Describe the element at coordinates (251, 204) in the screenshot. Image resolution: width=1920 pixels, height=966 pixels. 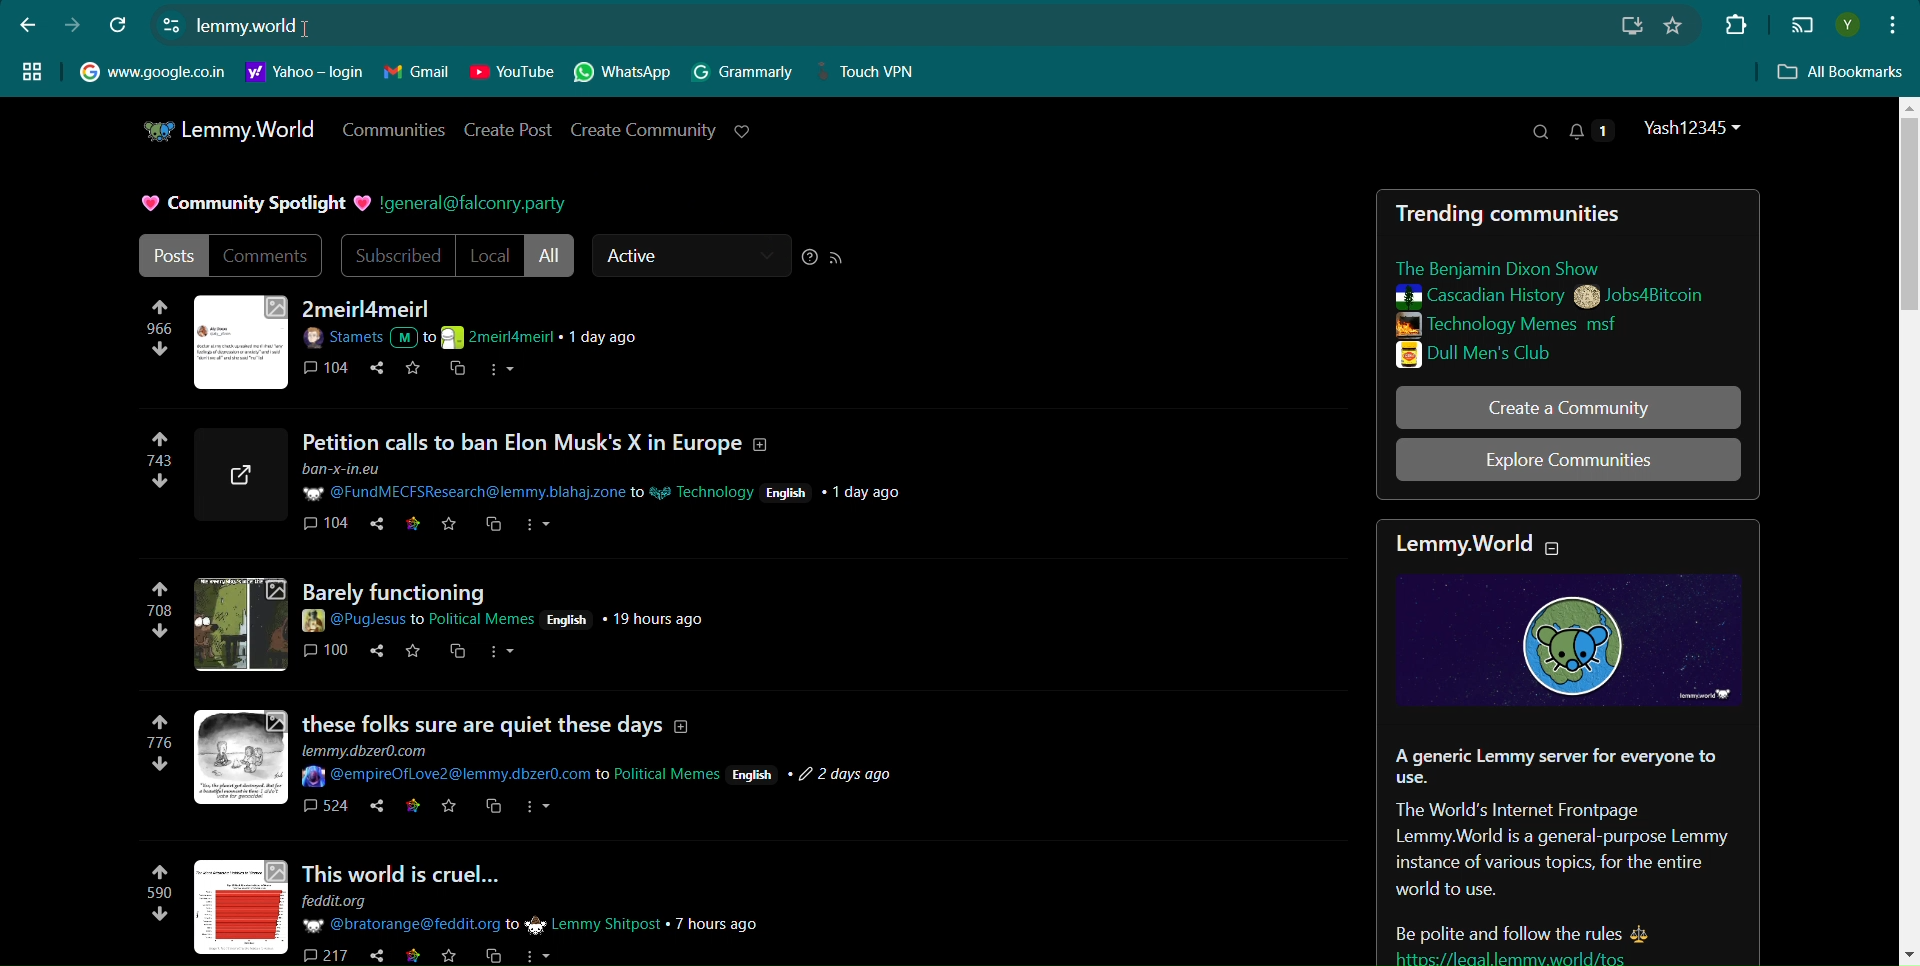
I see `Text` at that location.